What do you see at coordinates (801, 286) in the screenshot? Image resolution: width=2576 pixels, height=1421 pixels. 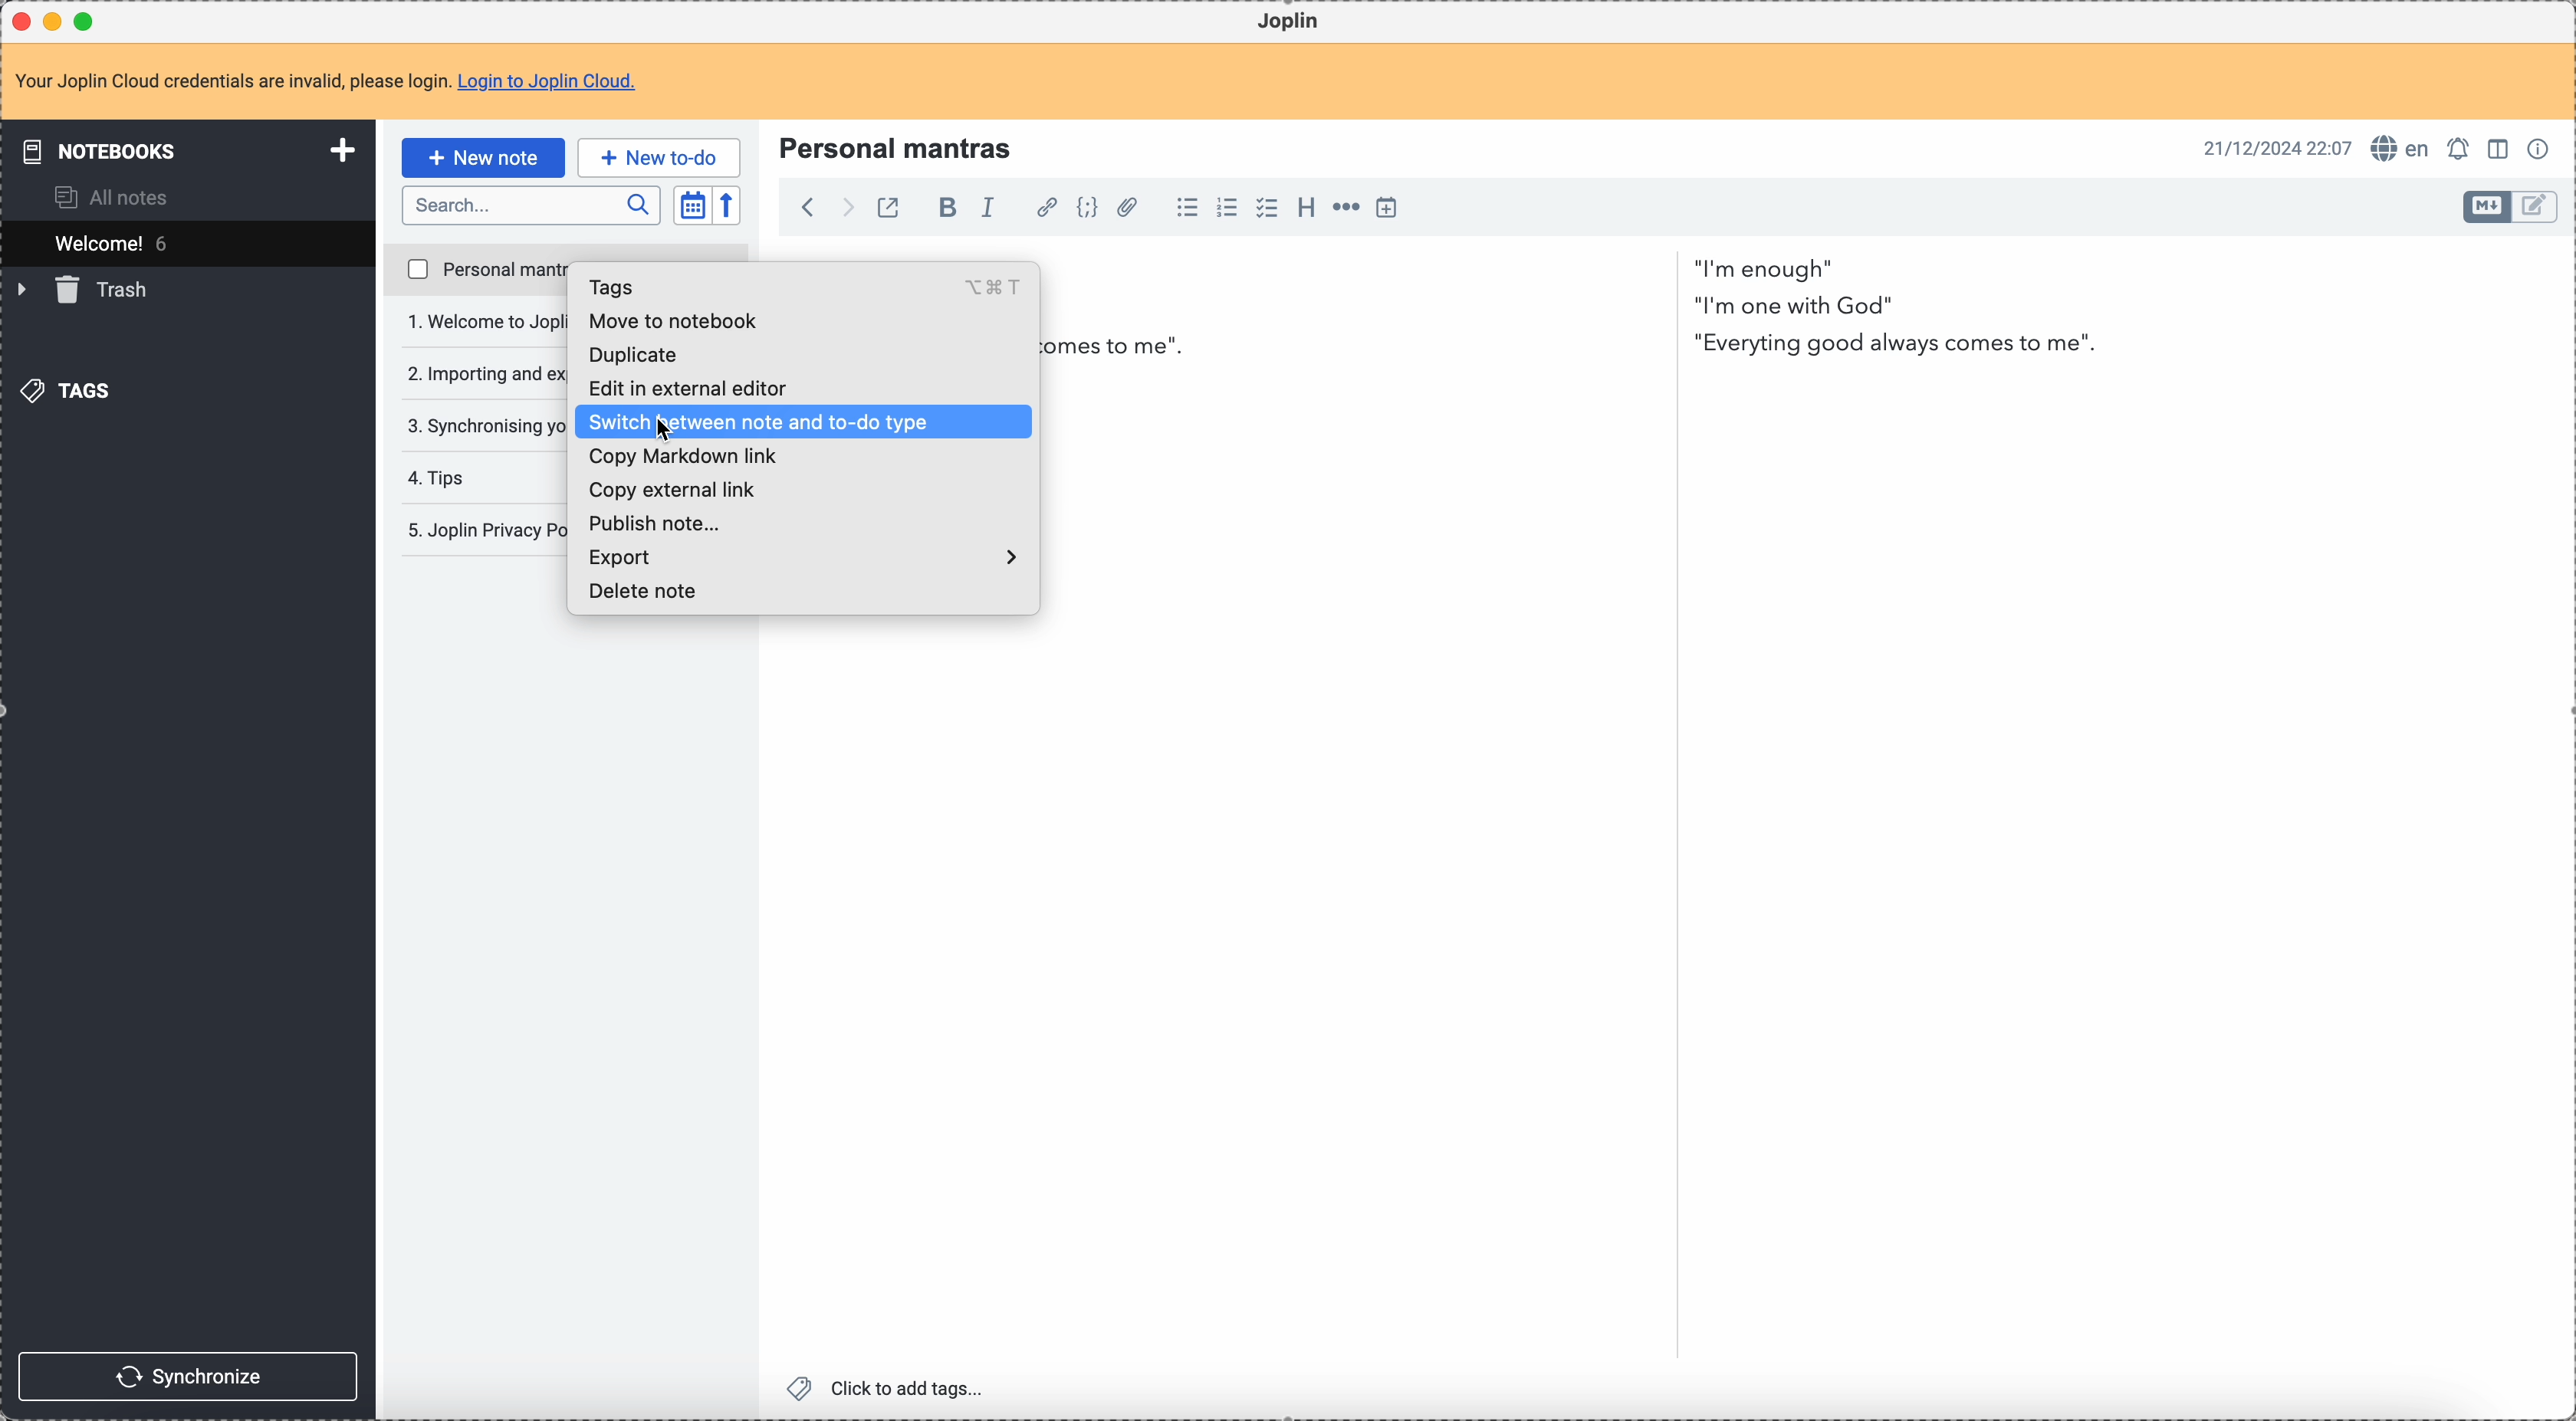 I see `tags` at bounding box center [801, 286].